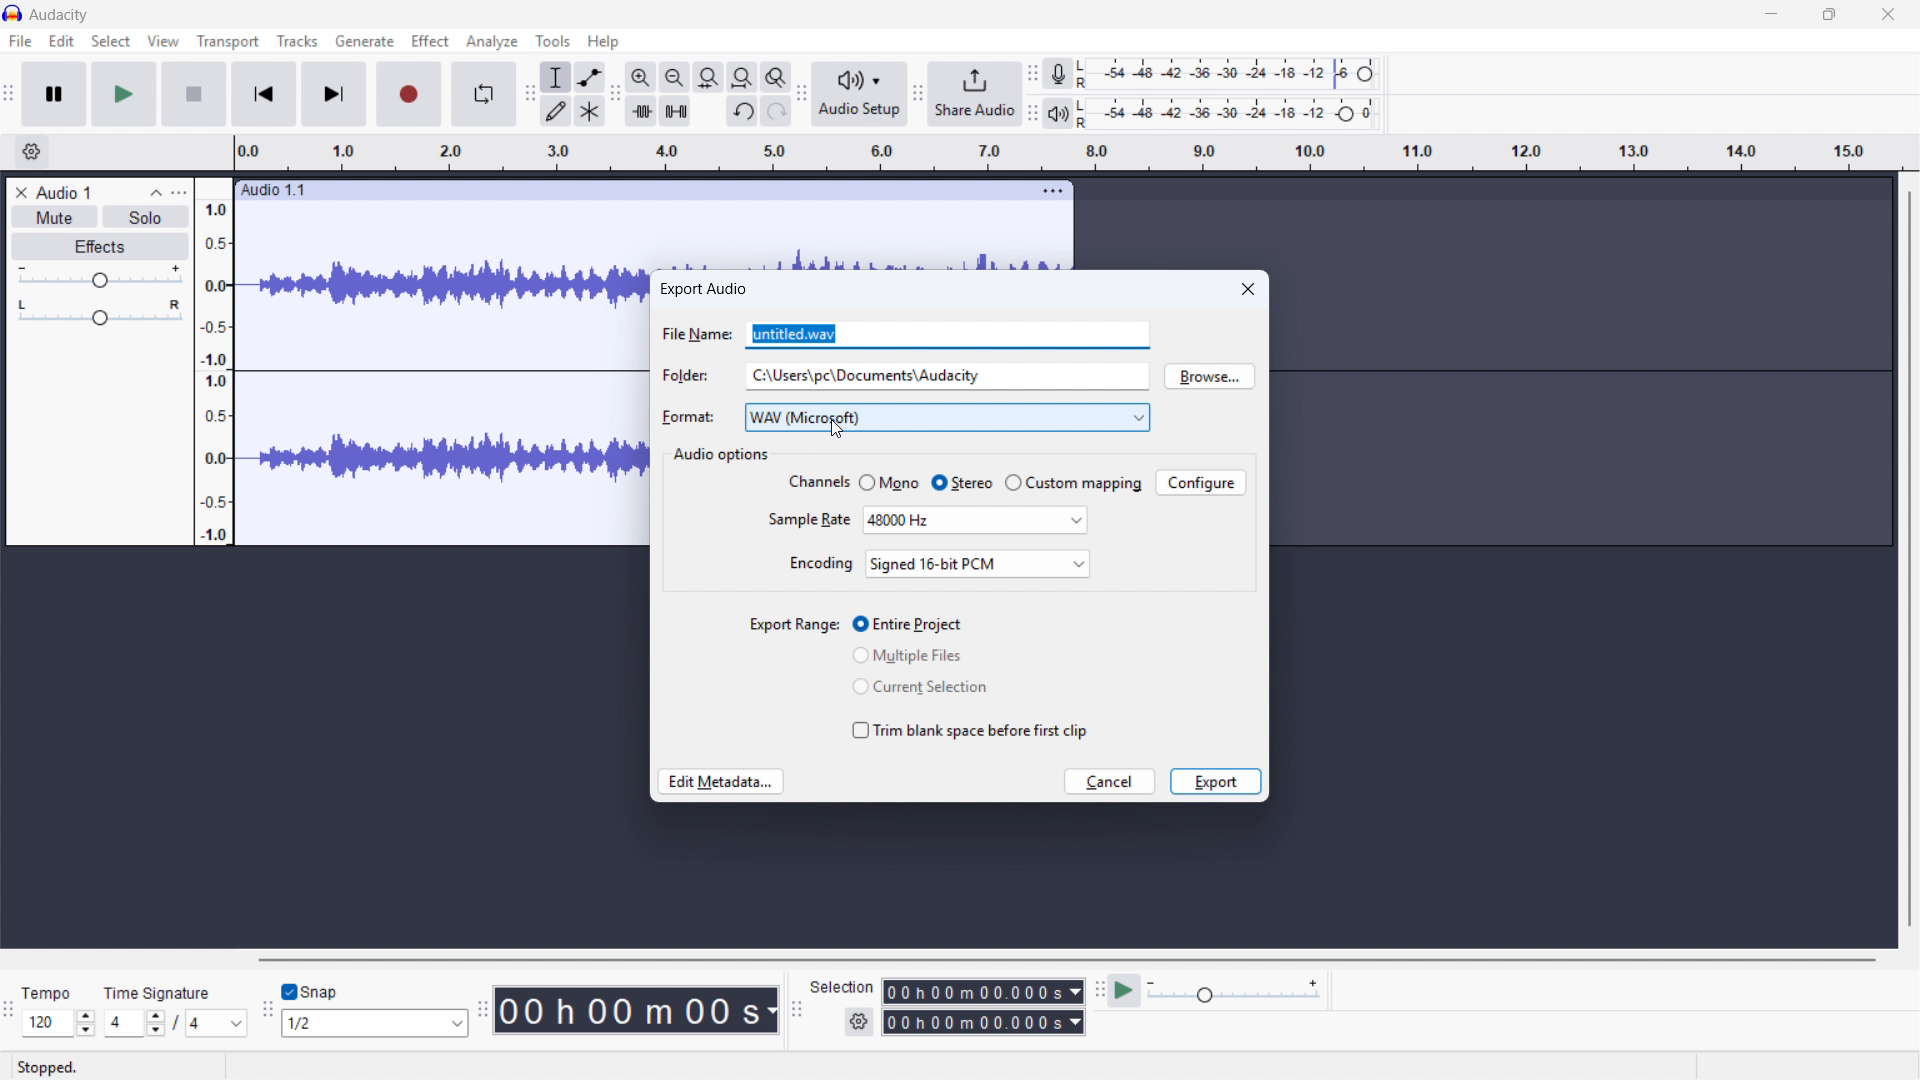 This screenshot has height=1080, width=1920. What do you see at coordinates (1059, 113) in the screenshot?
I see `Playback metre ` at bounding box center [1059, 113].